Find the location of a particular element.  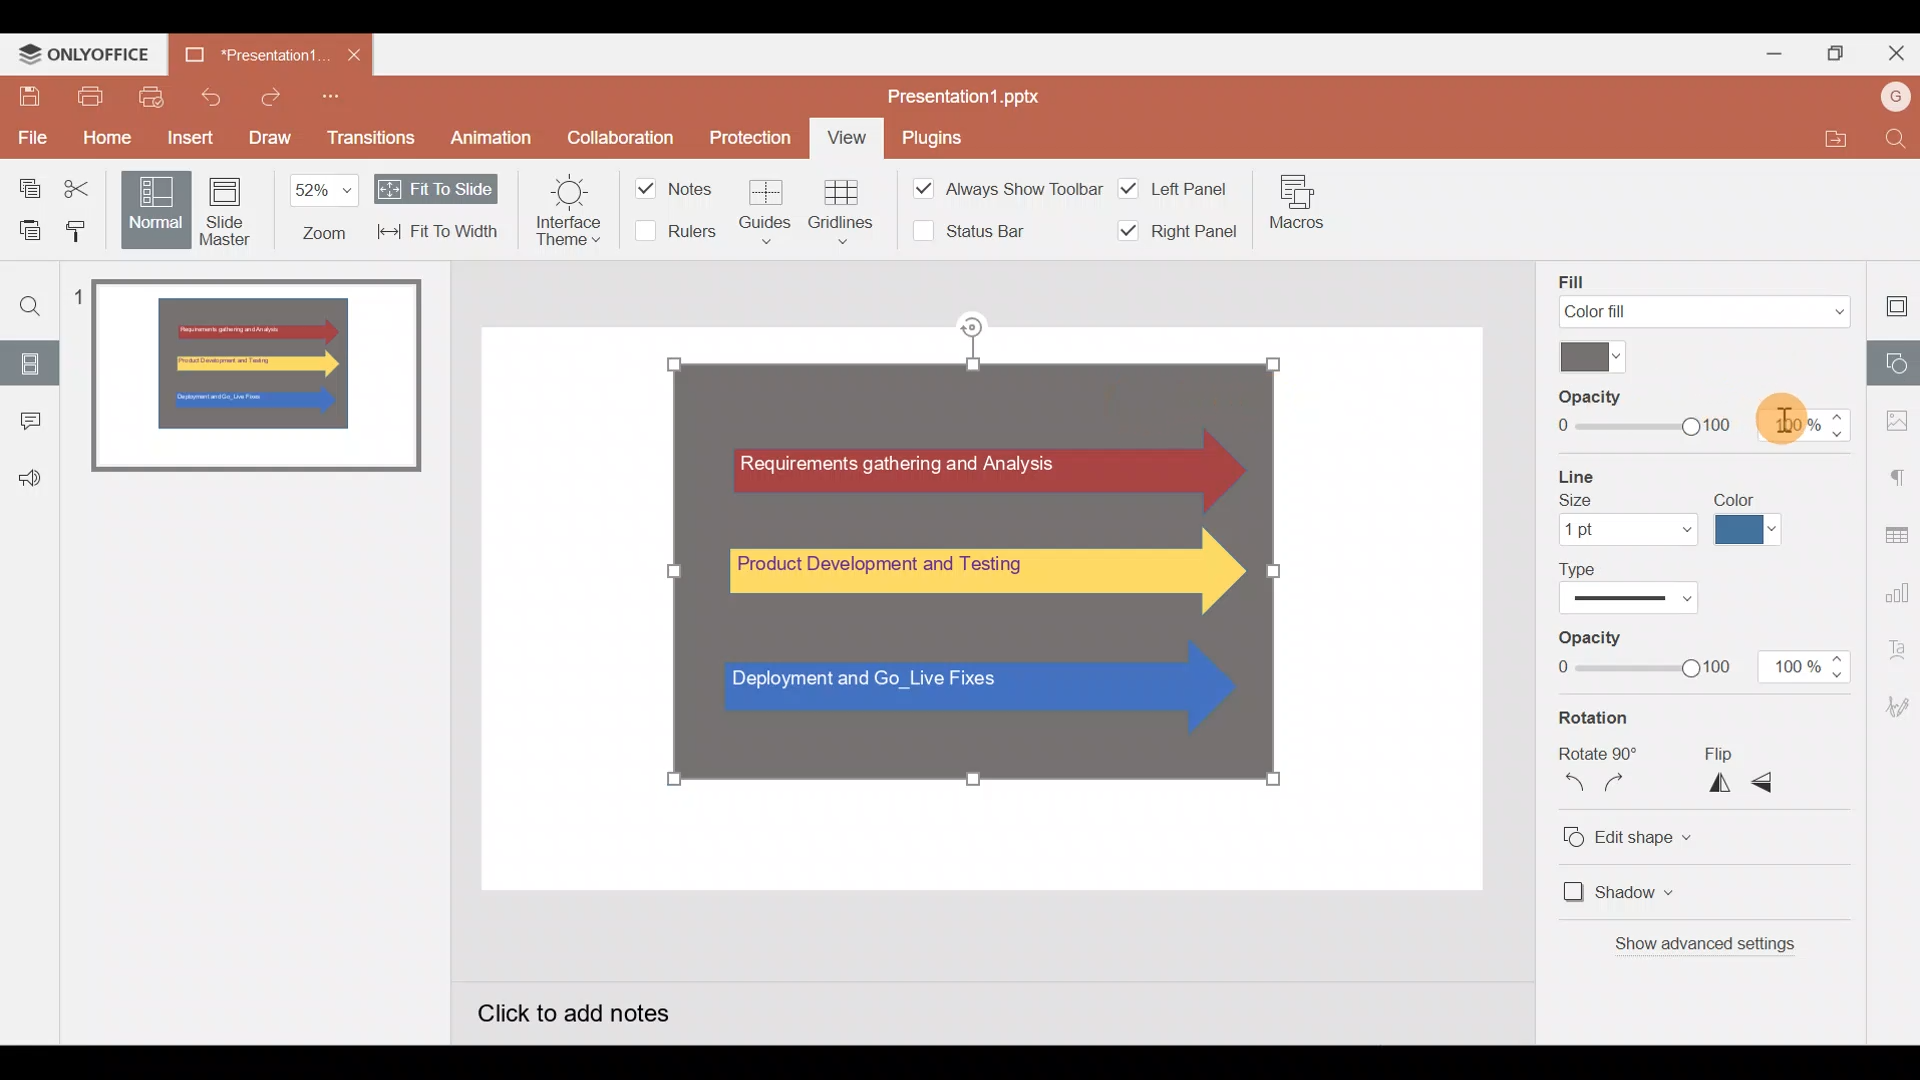

Status bar is located at coordinates (961, 234).